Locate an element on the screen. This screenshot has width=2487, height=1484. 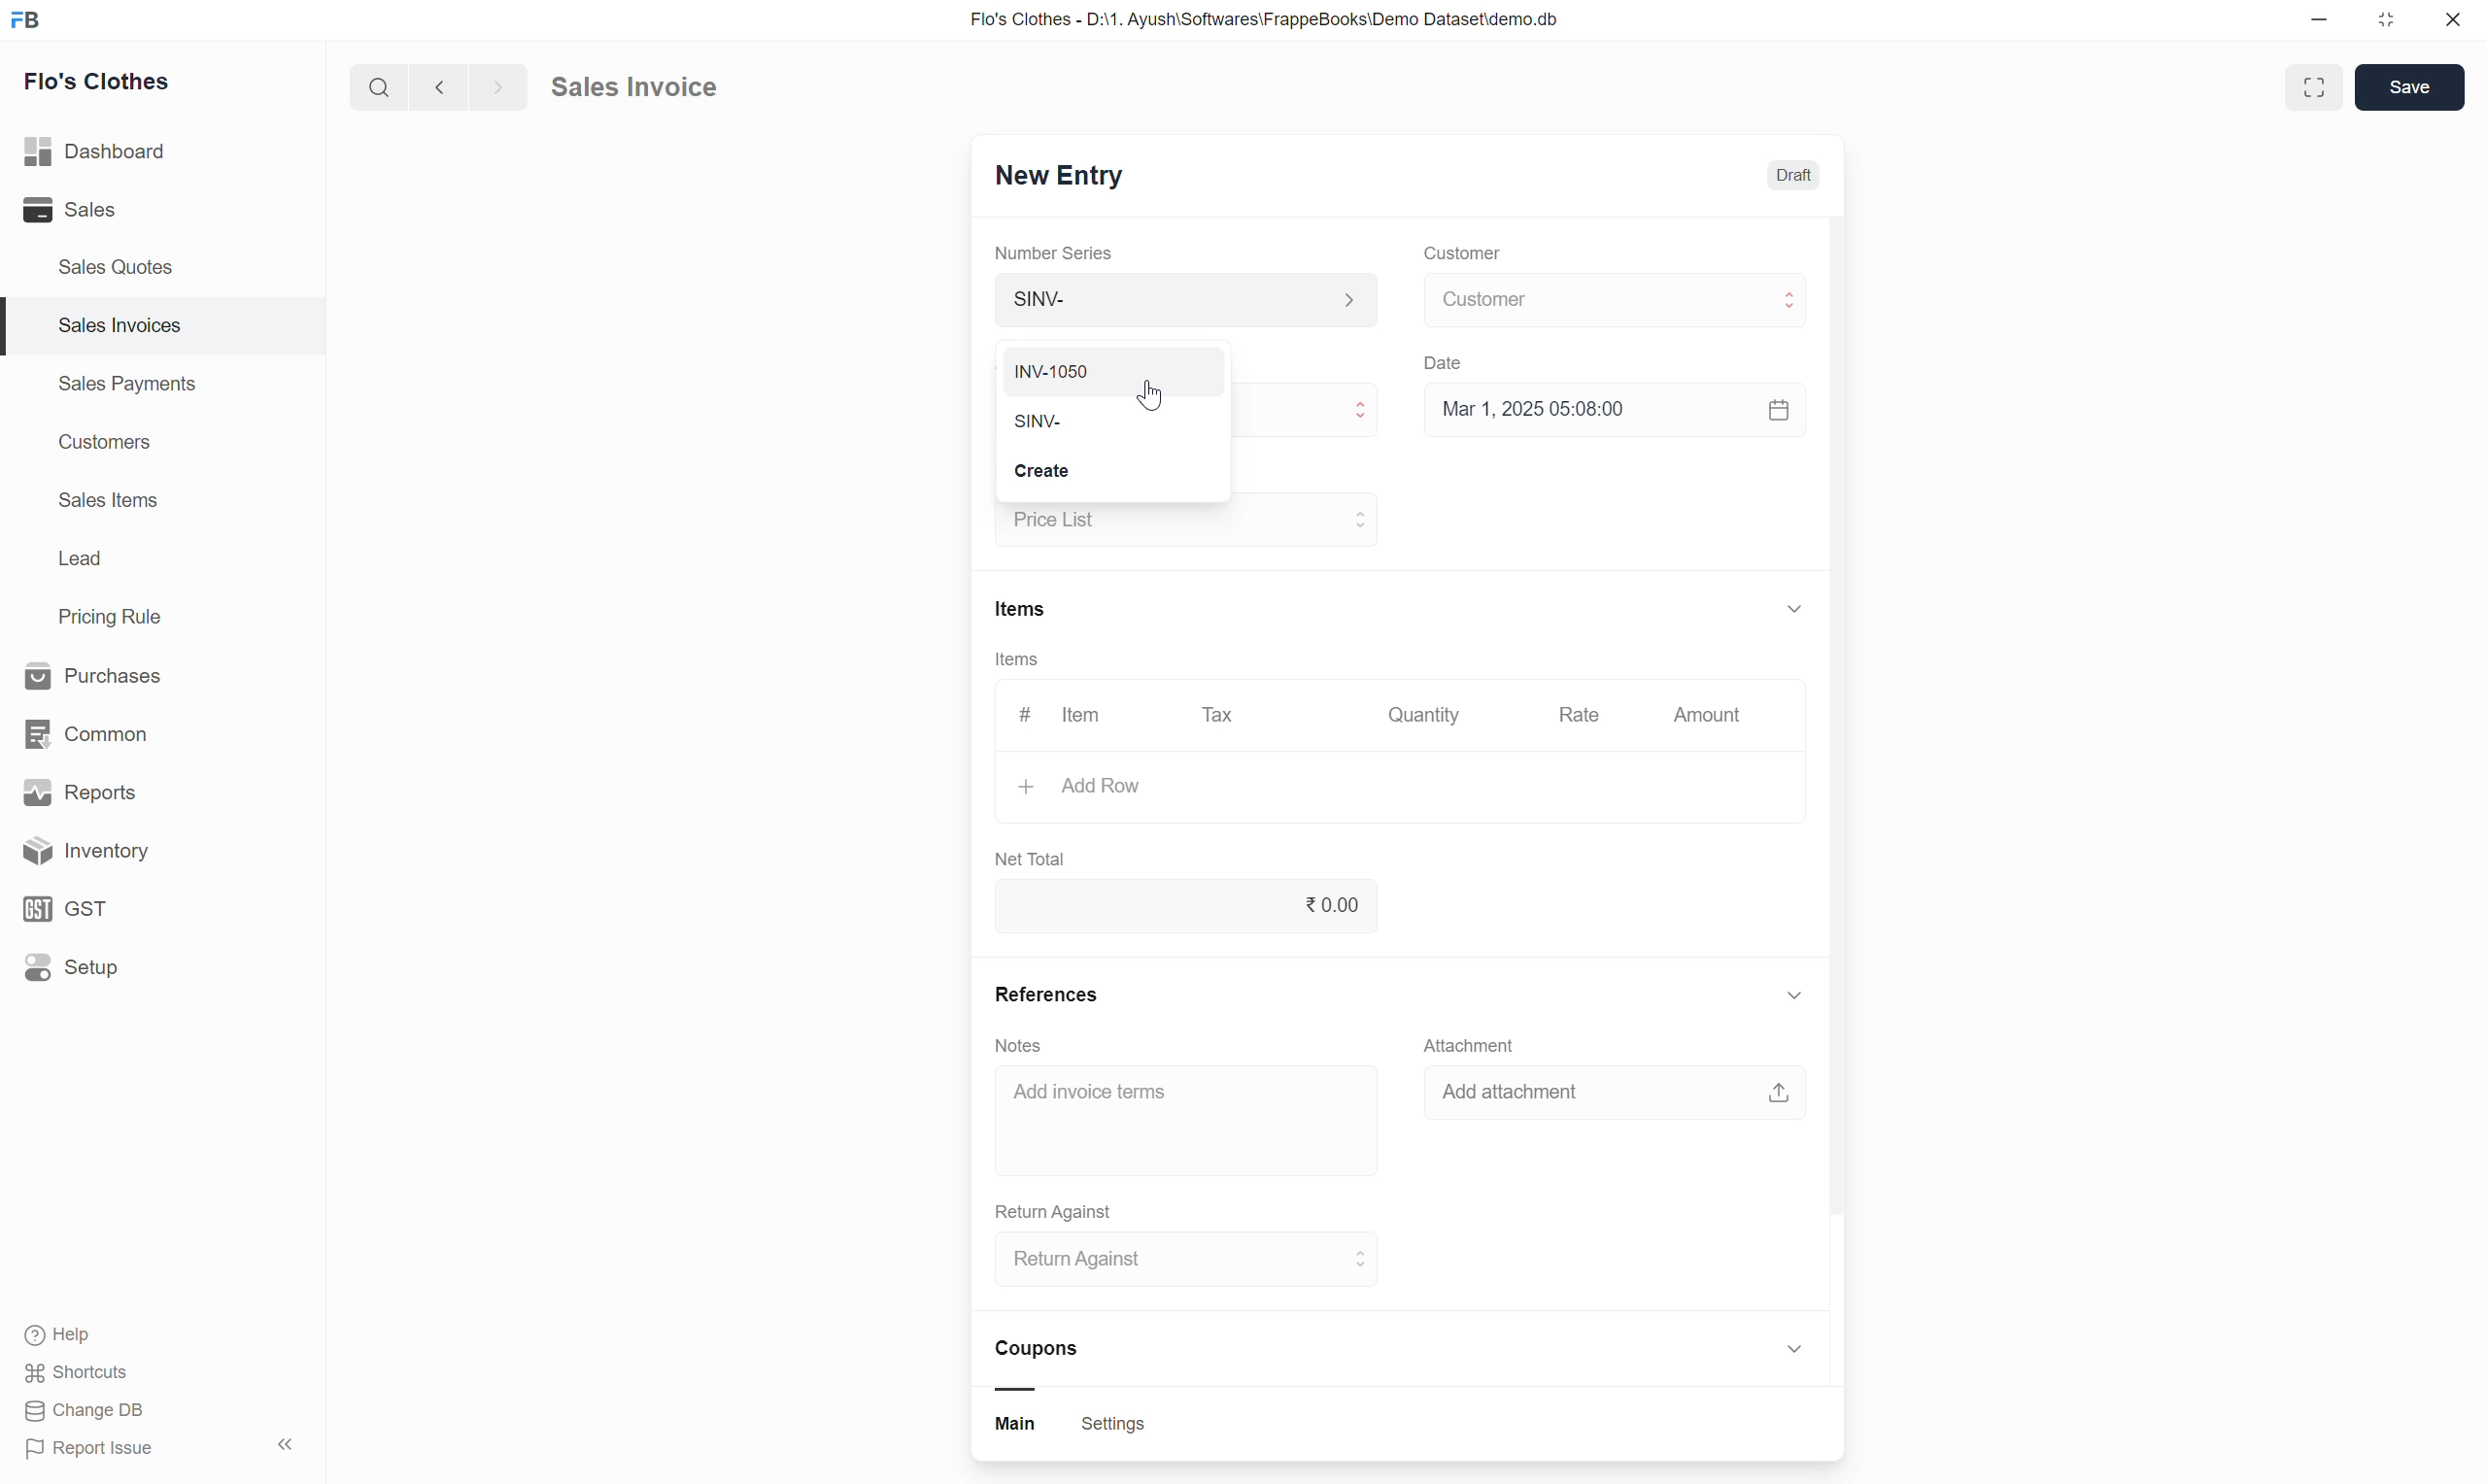
select SINV-  is located at coordinates (1192, 416).